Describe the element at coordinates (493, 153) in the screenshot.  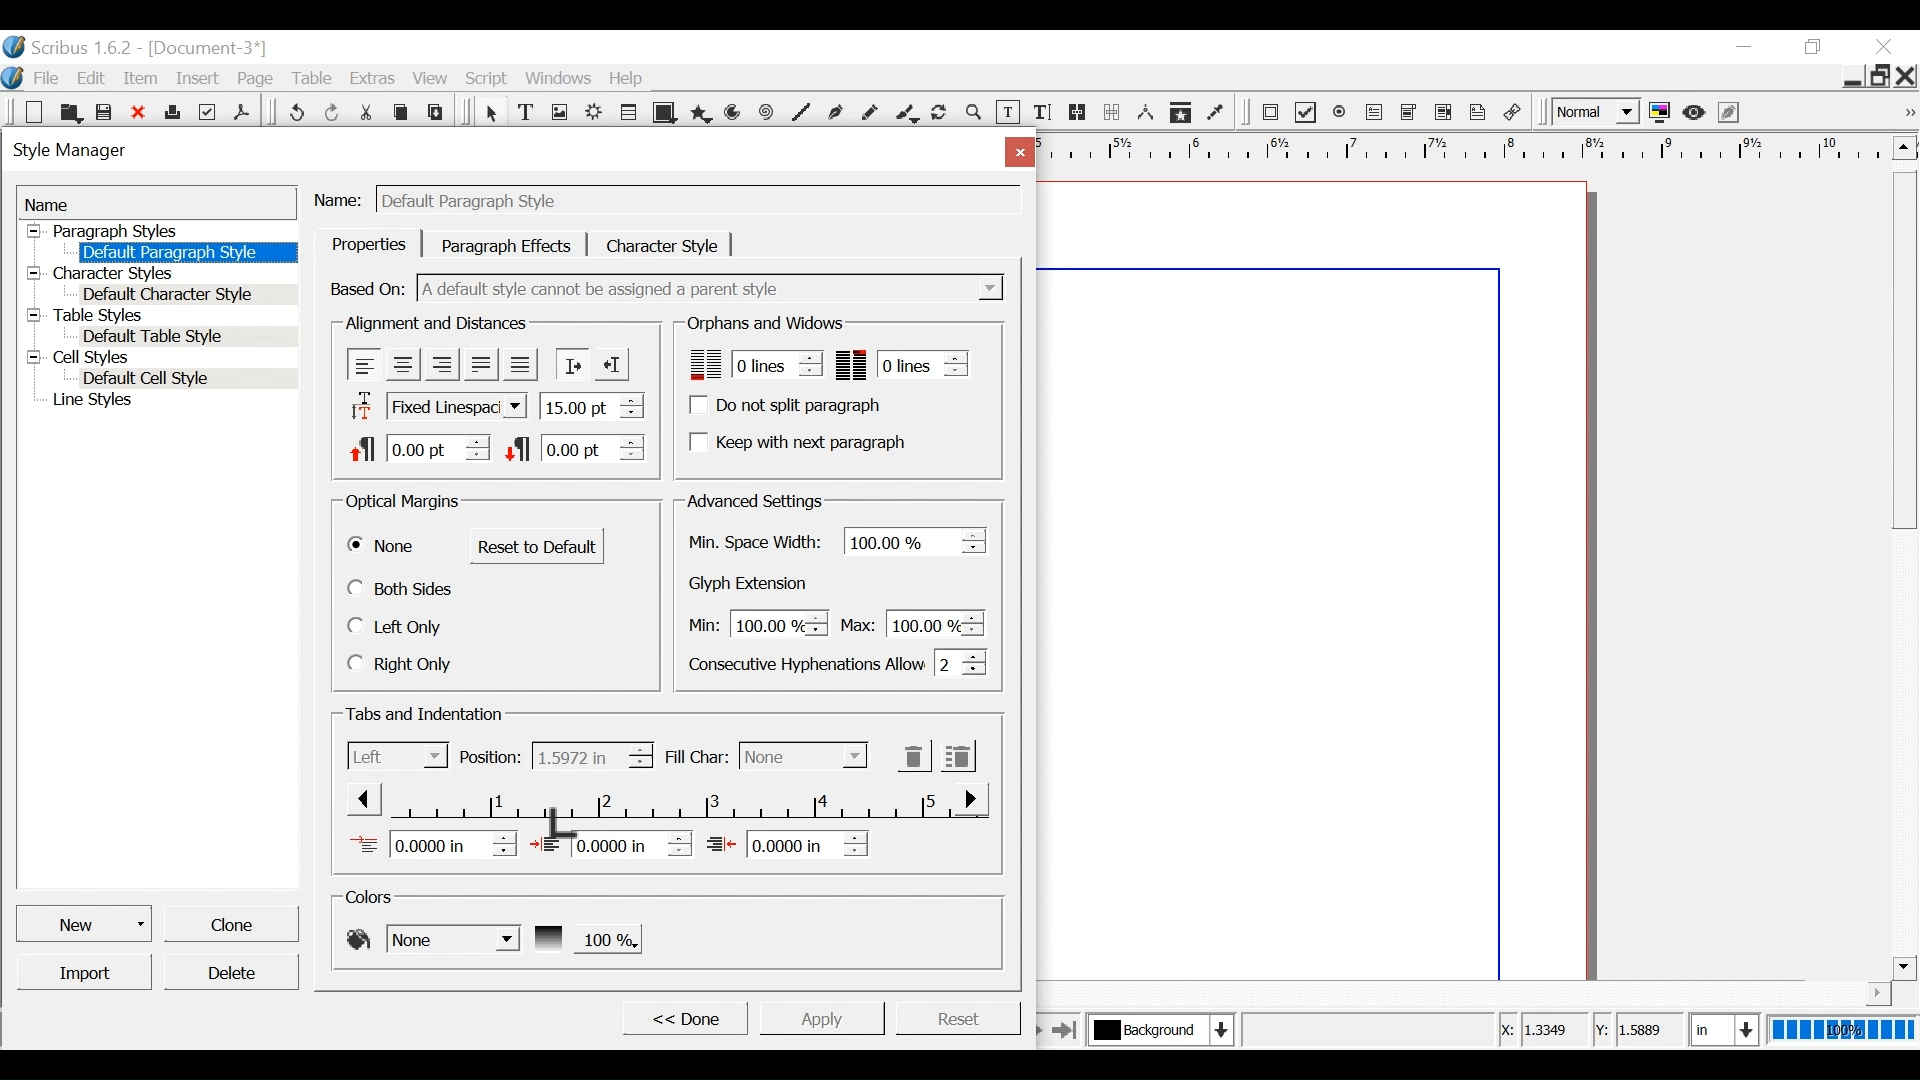
I see `Style Manager` at that location.